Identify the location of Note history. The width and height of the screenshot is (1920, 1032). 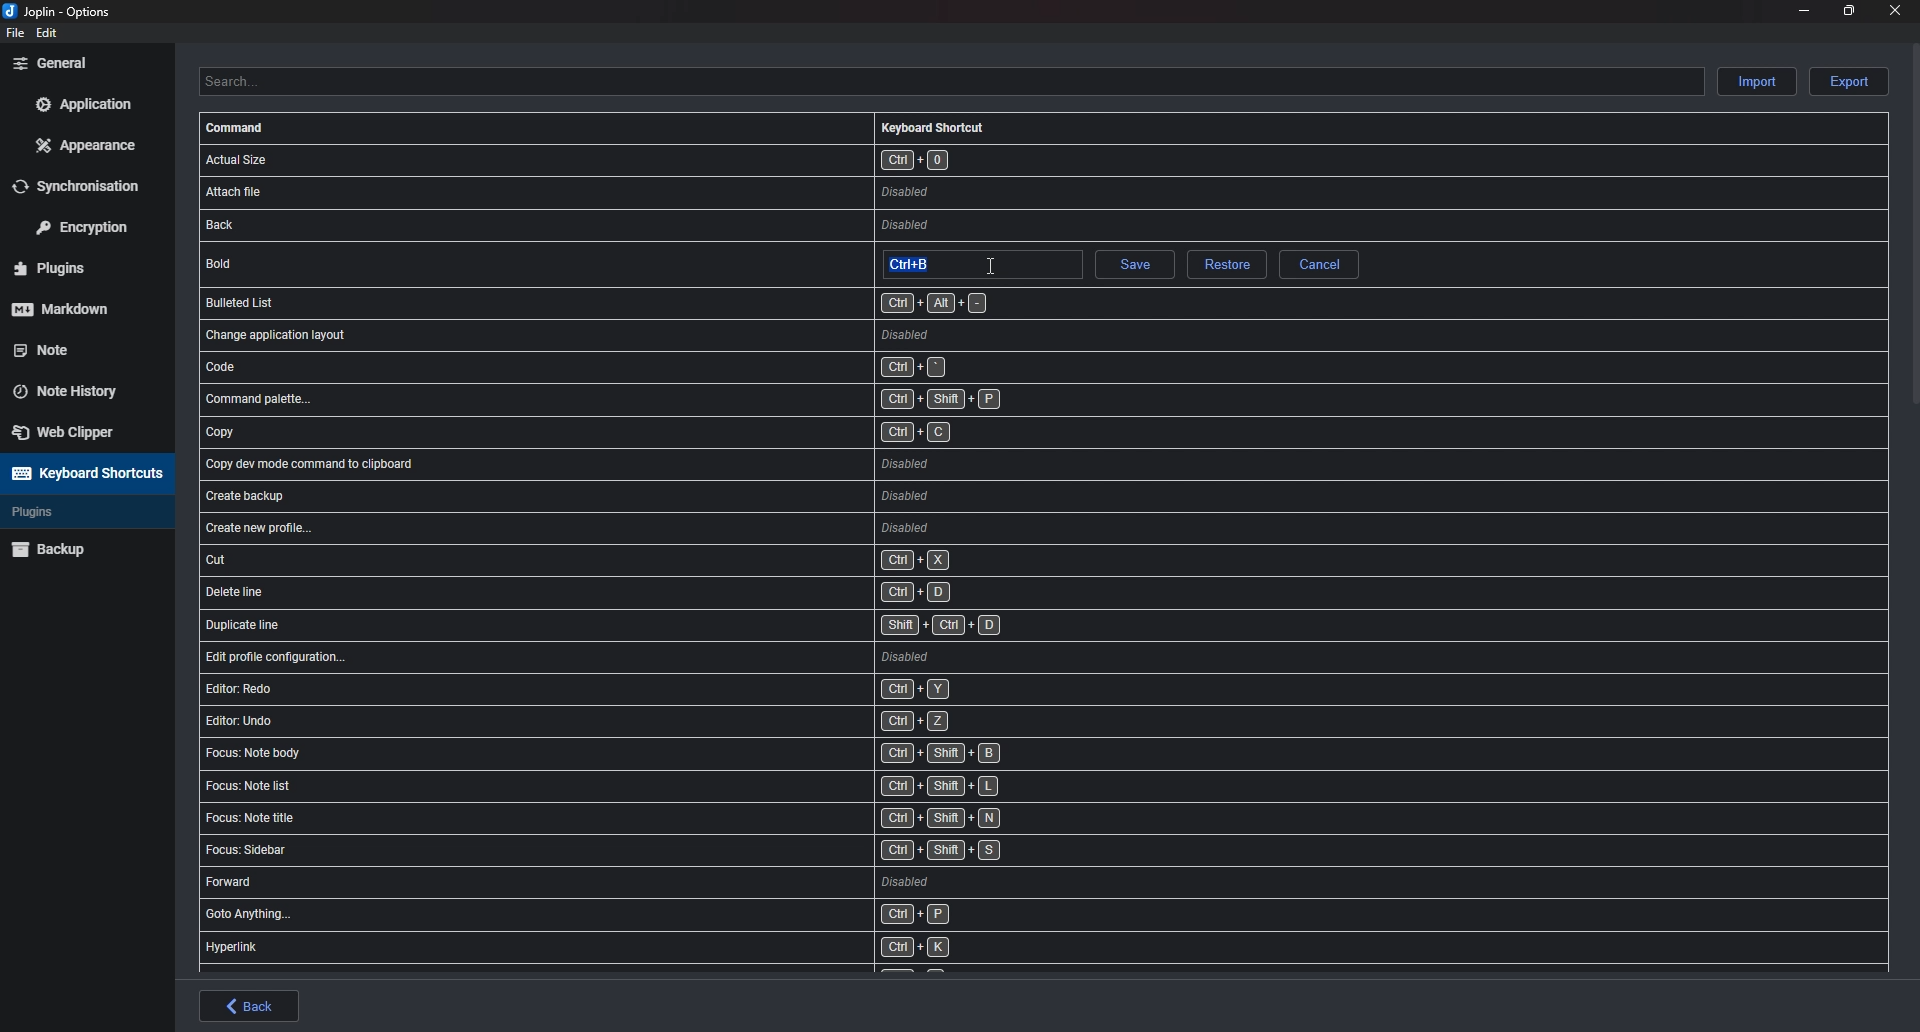
(76, 385).